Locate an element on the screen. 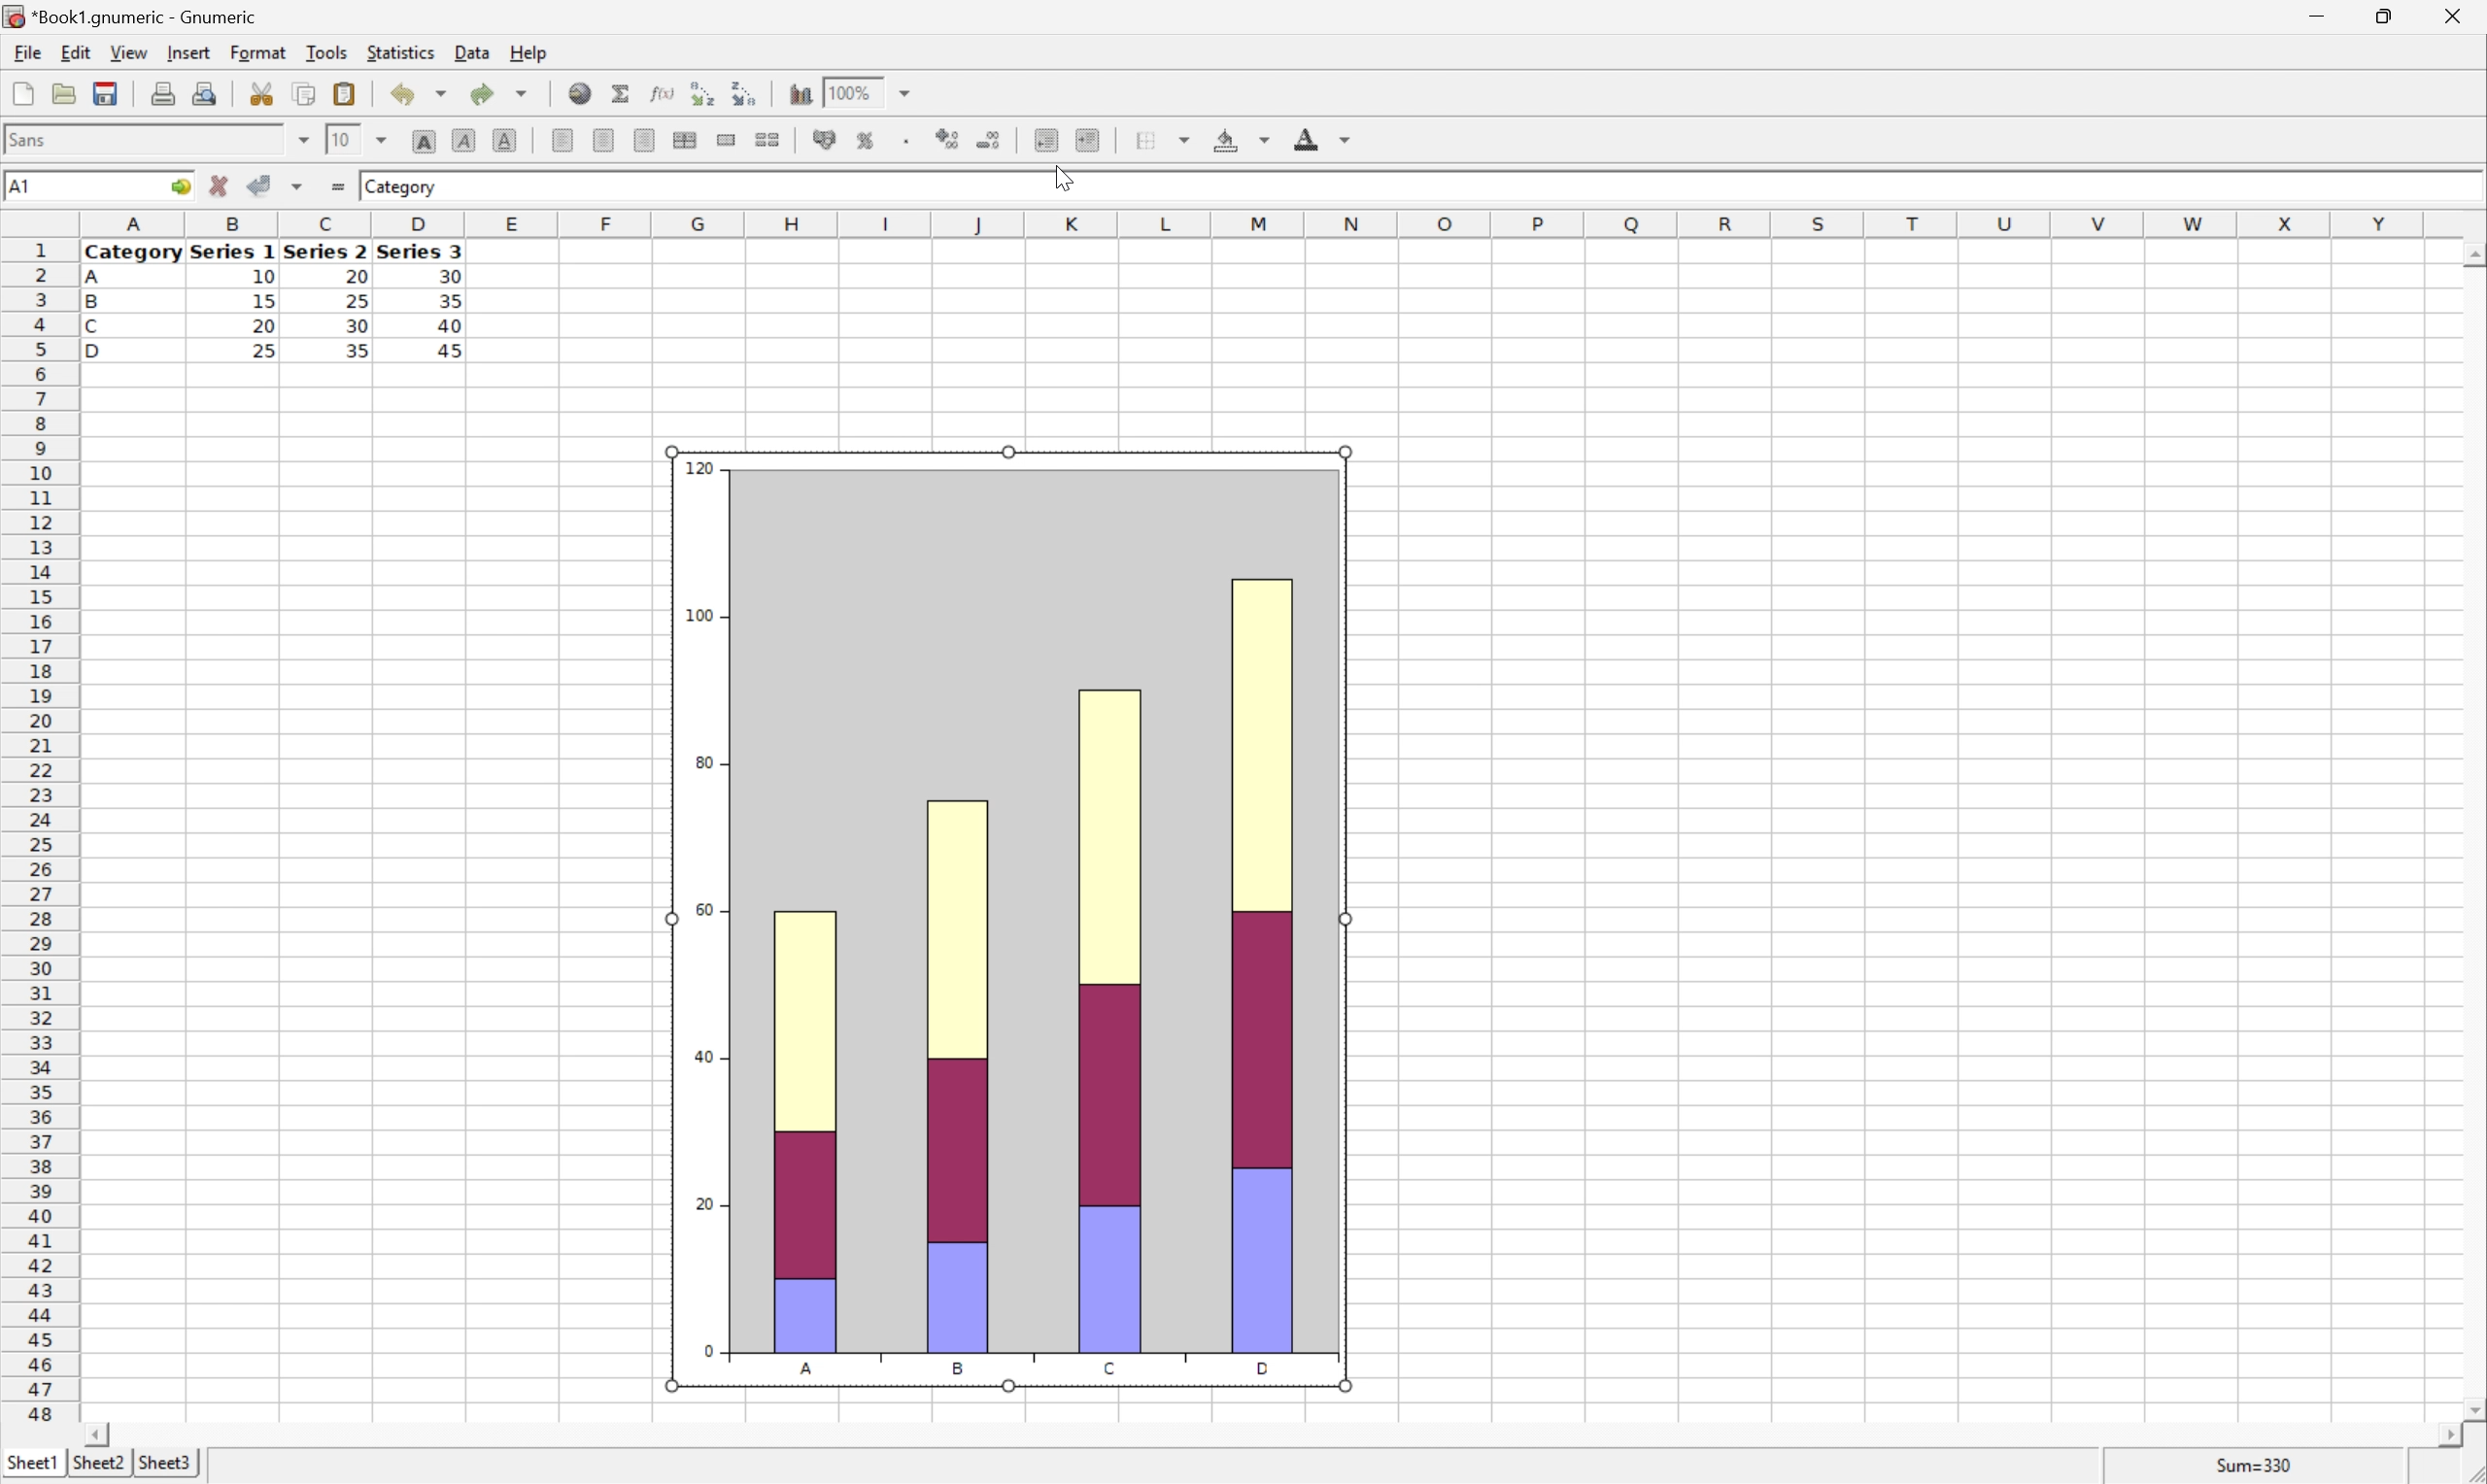 Image resolution: width=2487 pixels, height=1484 pixels. Sum=0 is located at coordinates (2259, 1469).